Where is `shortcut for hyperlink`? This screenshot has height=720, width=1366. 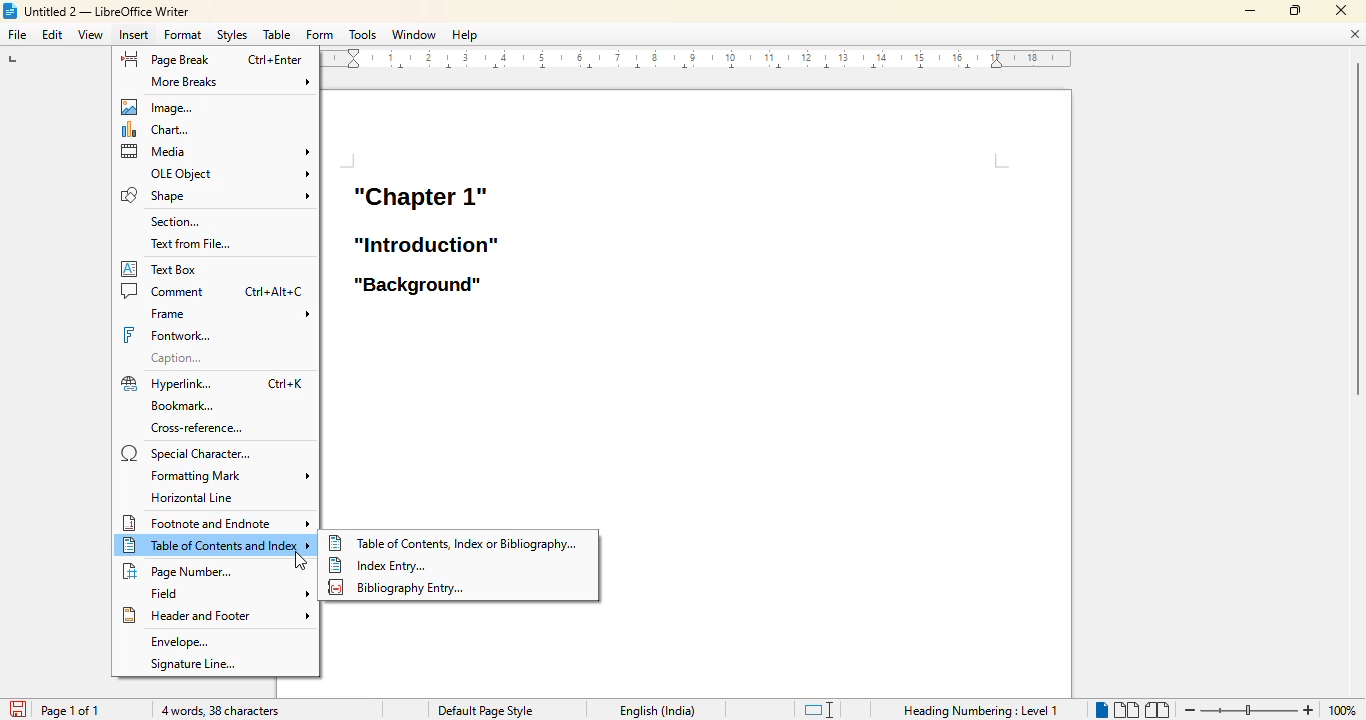 shortcut for hyperlink is located at coordinates (285, 384).